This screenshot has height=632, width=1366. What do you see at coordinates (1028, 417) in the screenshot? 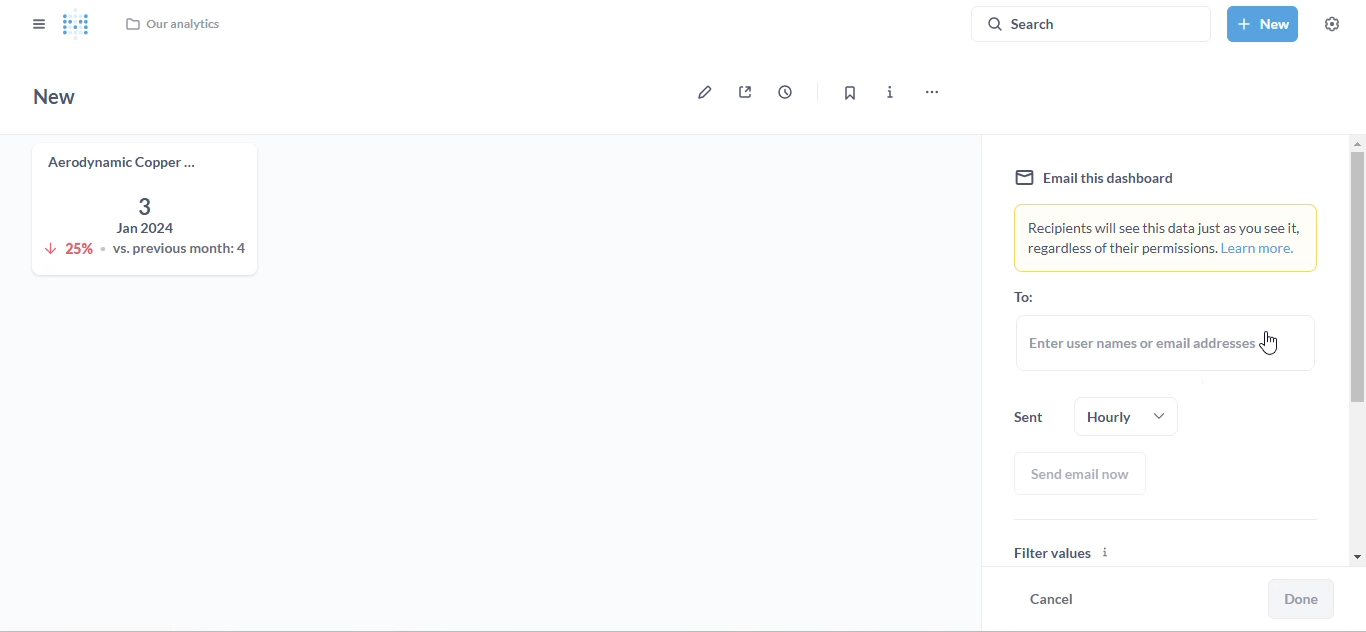
I see `sent` at bounding box center [1028, 417].